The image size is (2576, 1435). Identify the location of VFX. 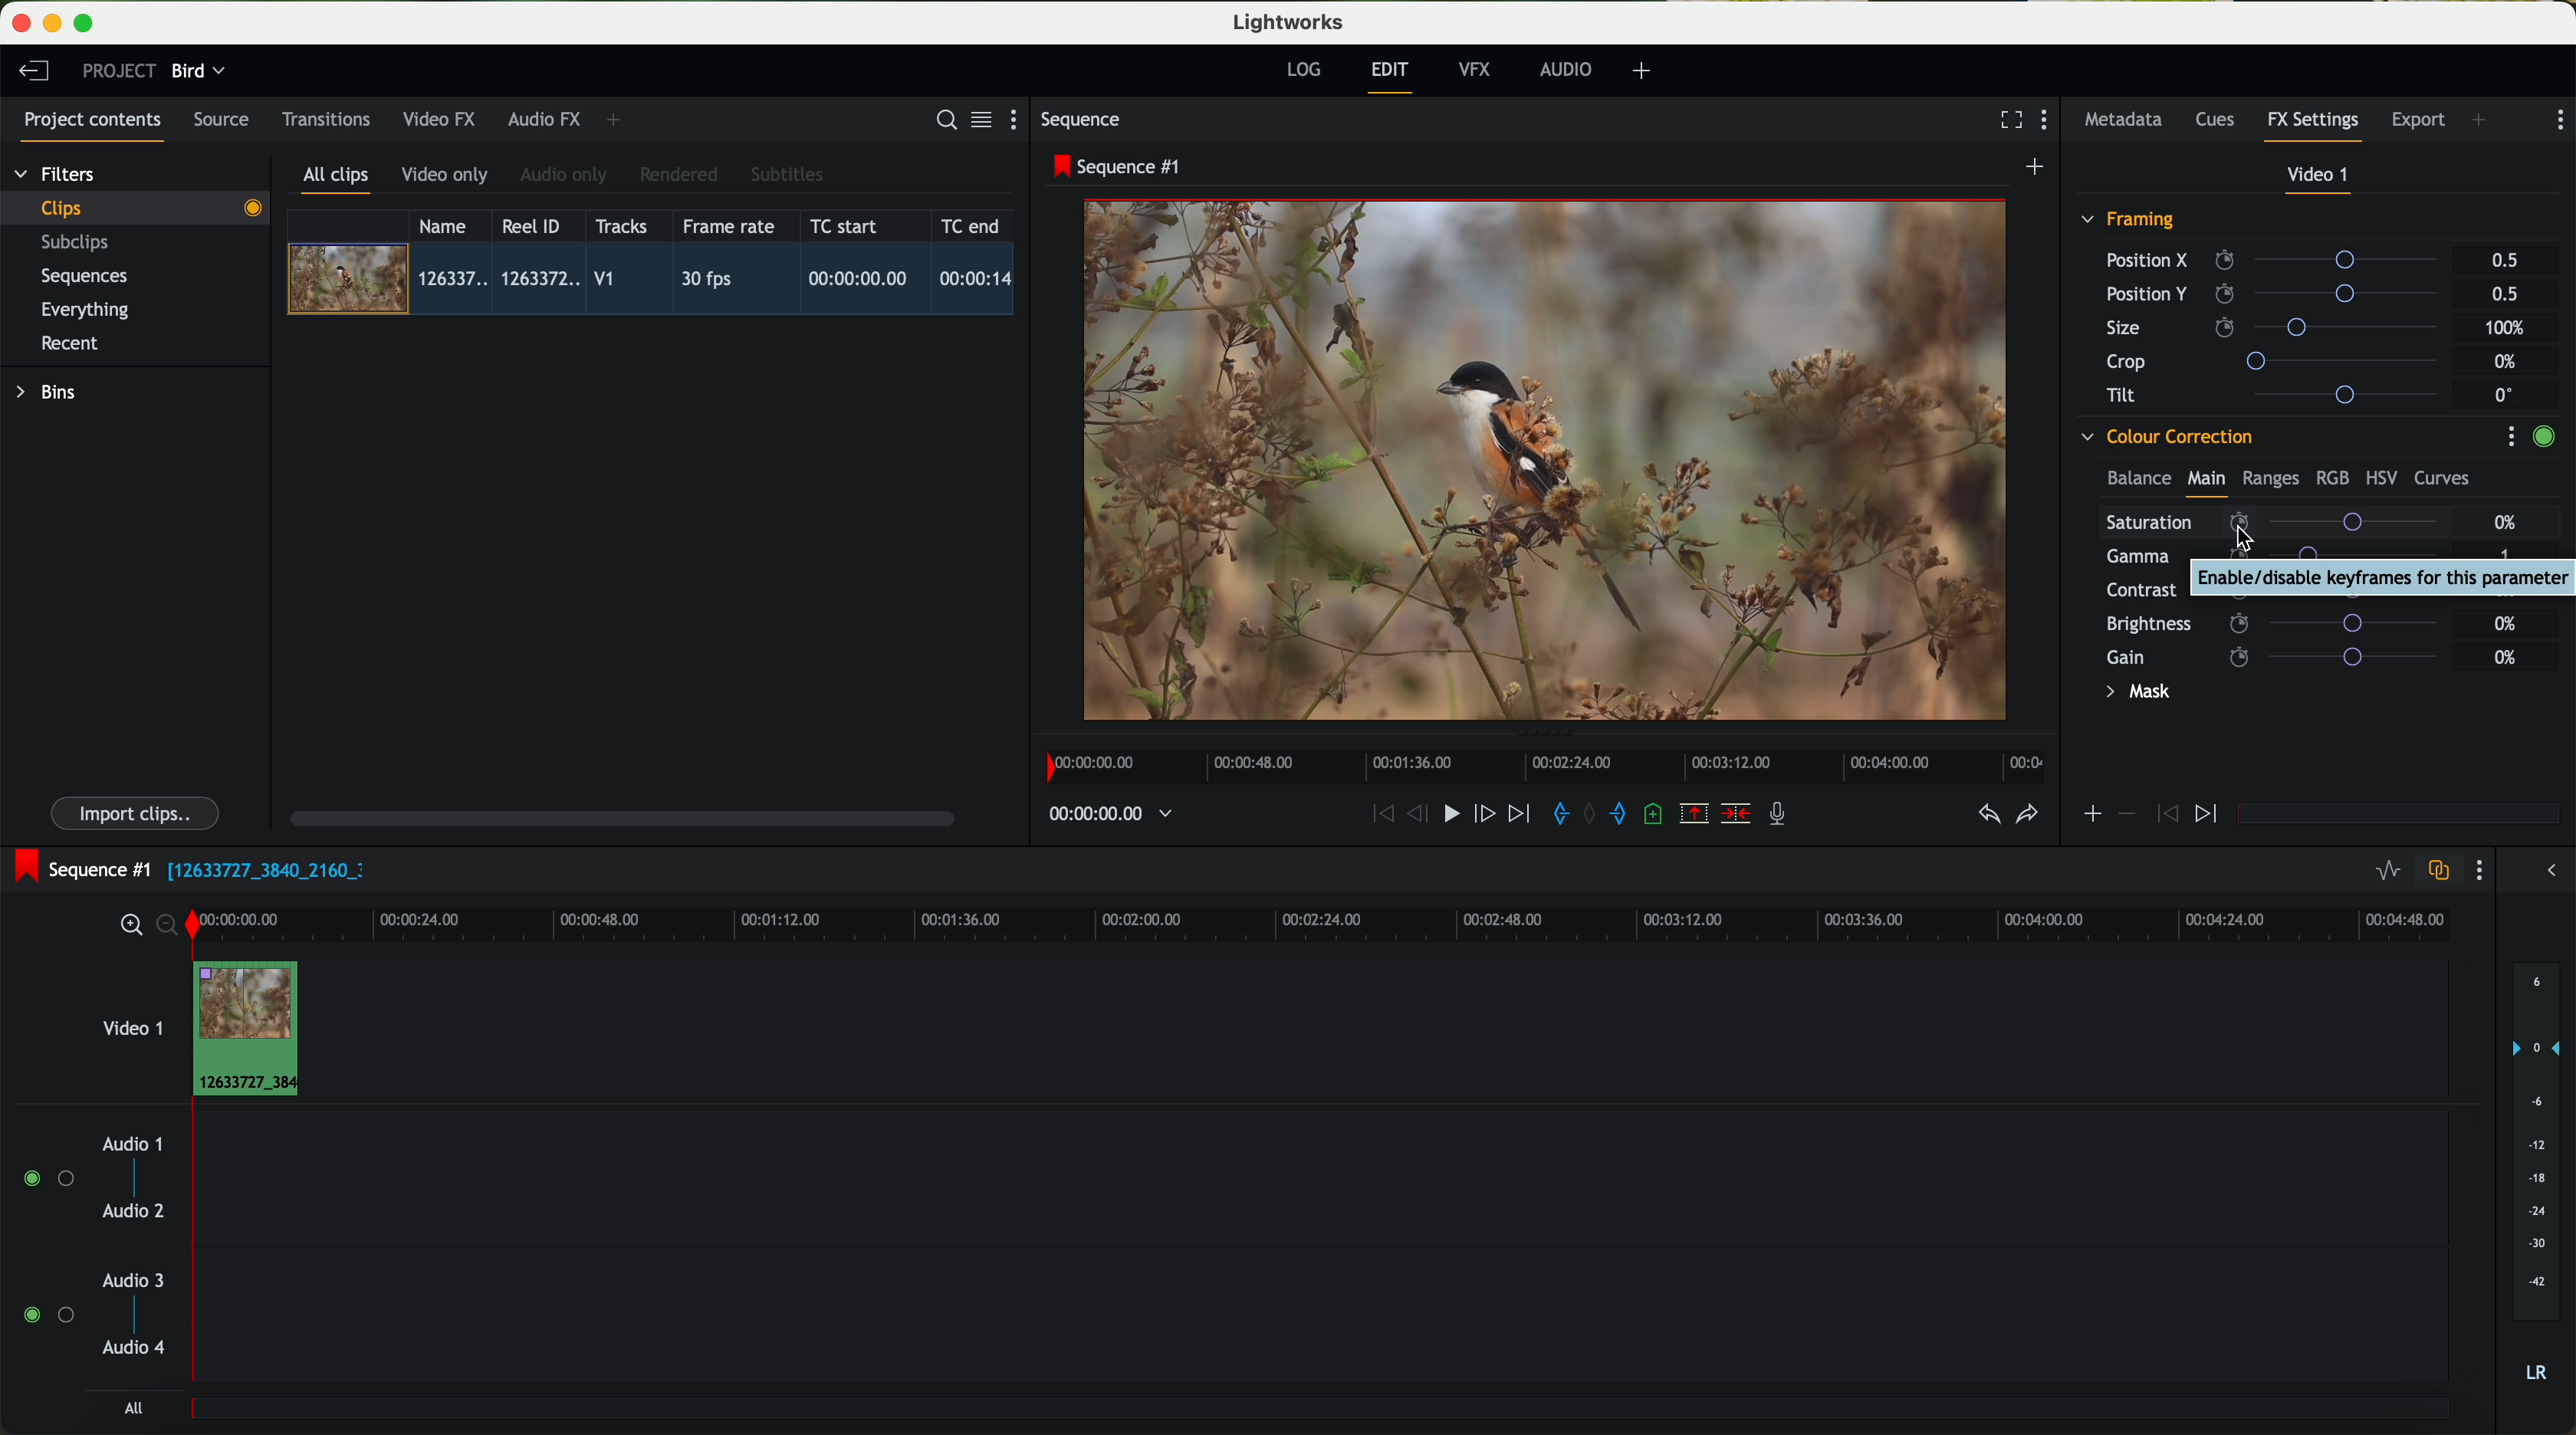
(1479, 70).